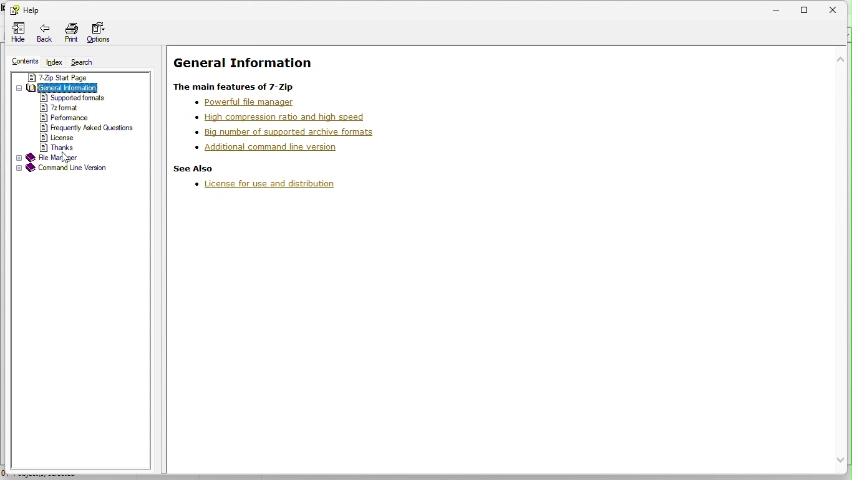 This screenshot has height=480, width=852. What do you see at coordinates (67, 157) in the screenshot?
I see `cursor` at bounding box center [67, 157].